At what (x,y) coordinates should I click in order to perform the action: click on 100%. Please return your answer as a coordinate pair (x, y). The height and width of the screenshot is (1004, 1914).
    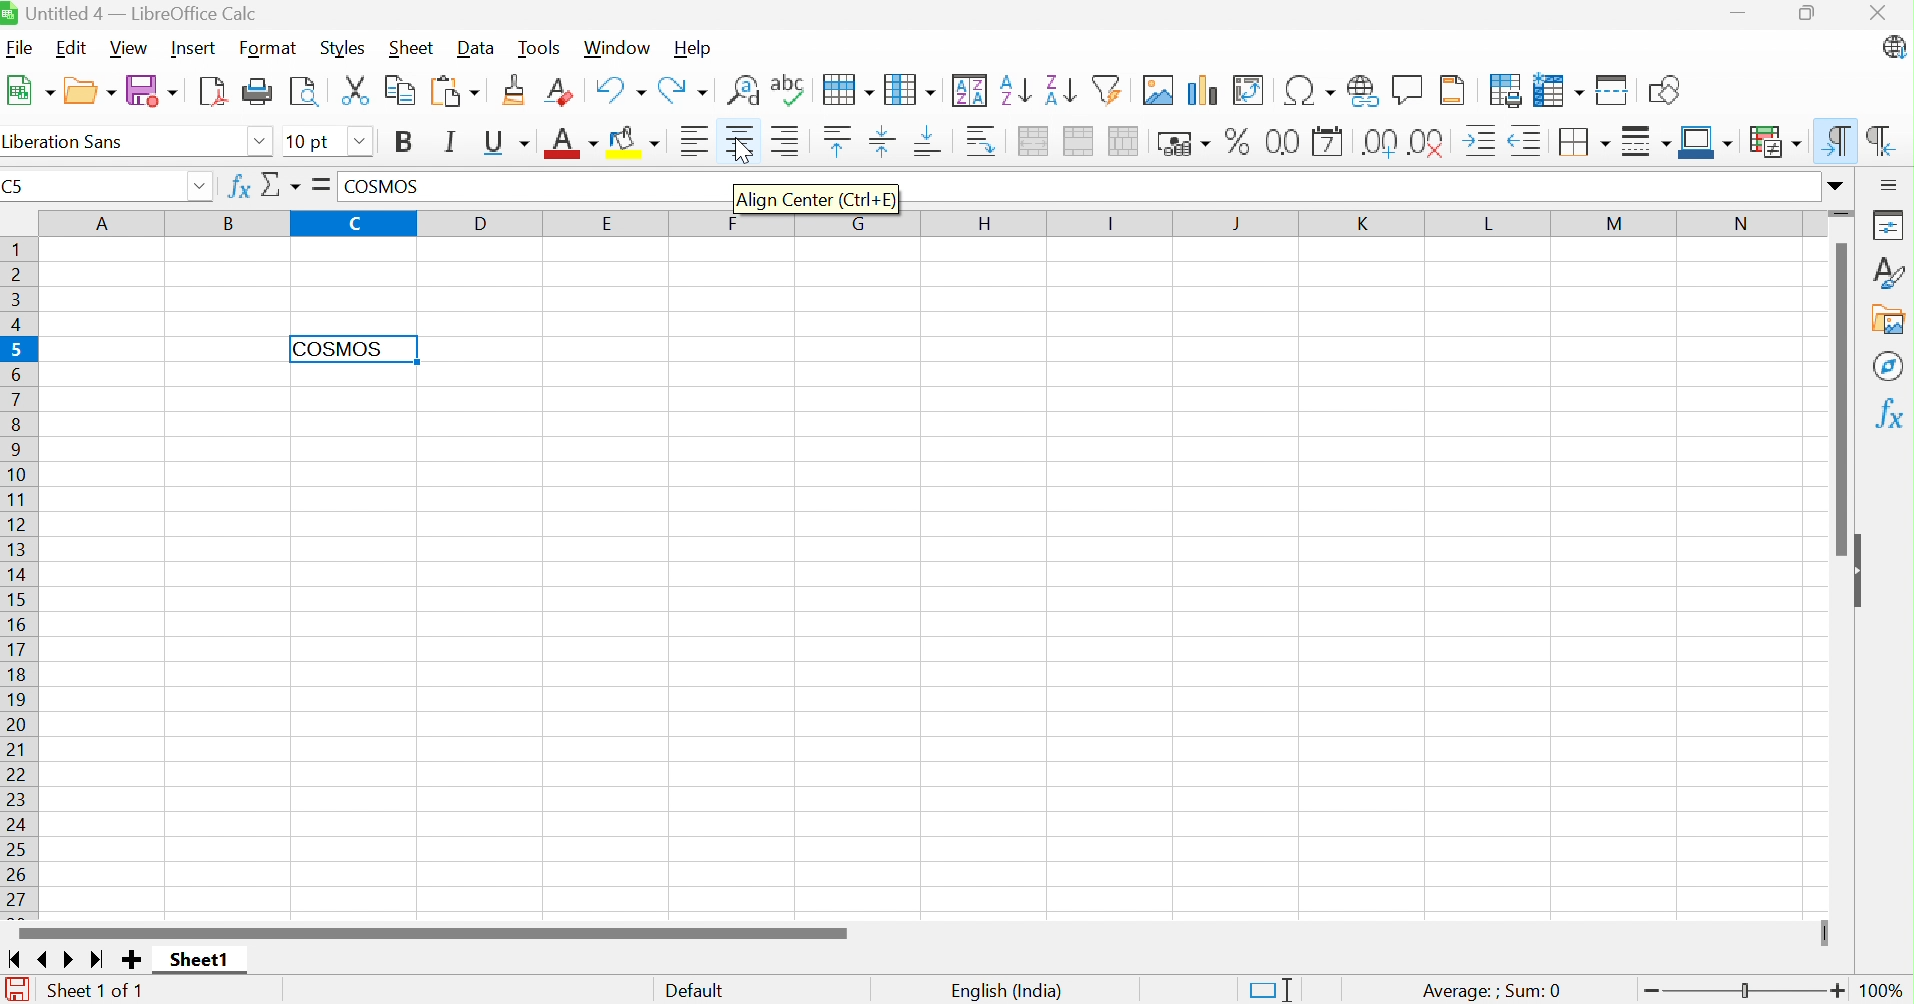
    Looking at the image, I should click on (1885, 991).